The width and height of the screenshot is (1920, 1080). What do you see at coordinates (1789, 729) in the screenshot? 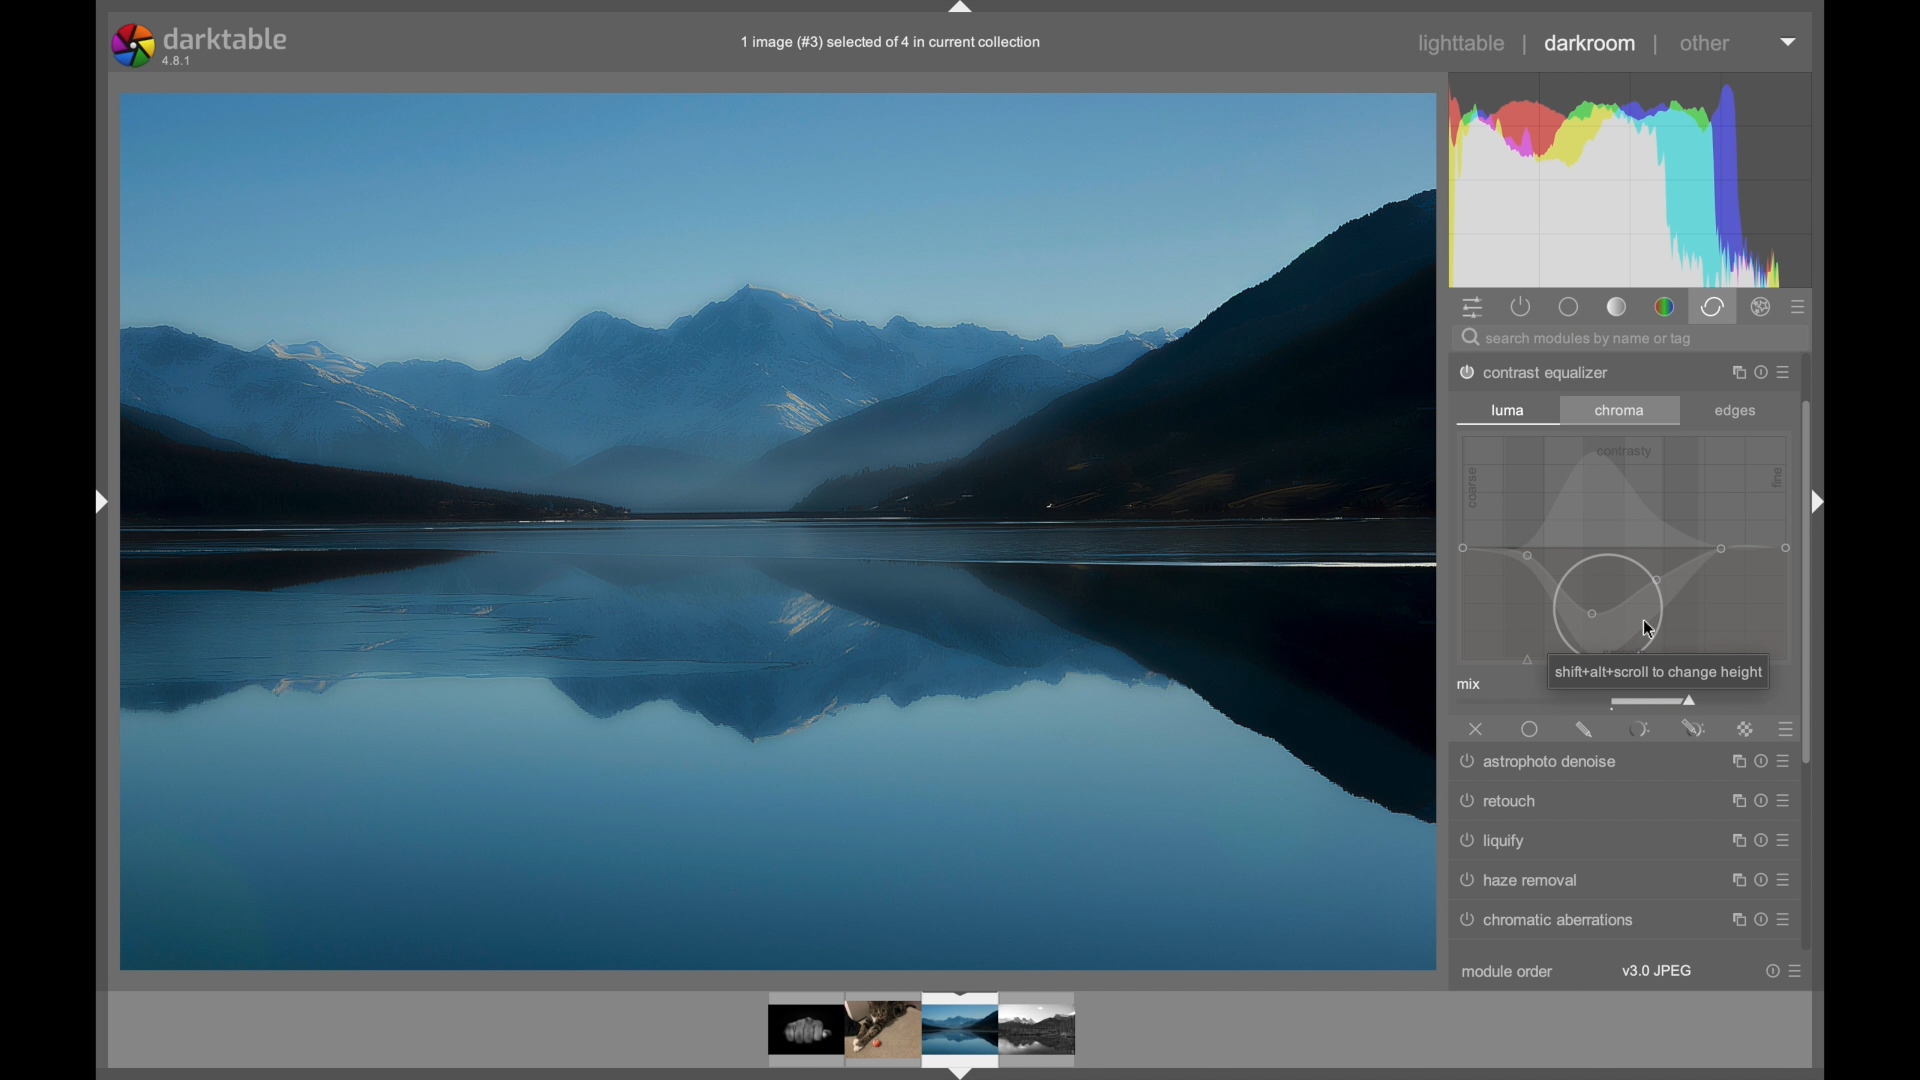
I see `presets` at bounding box center [1789, 729].